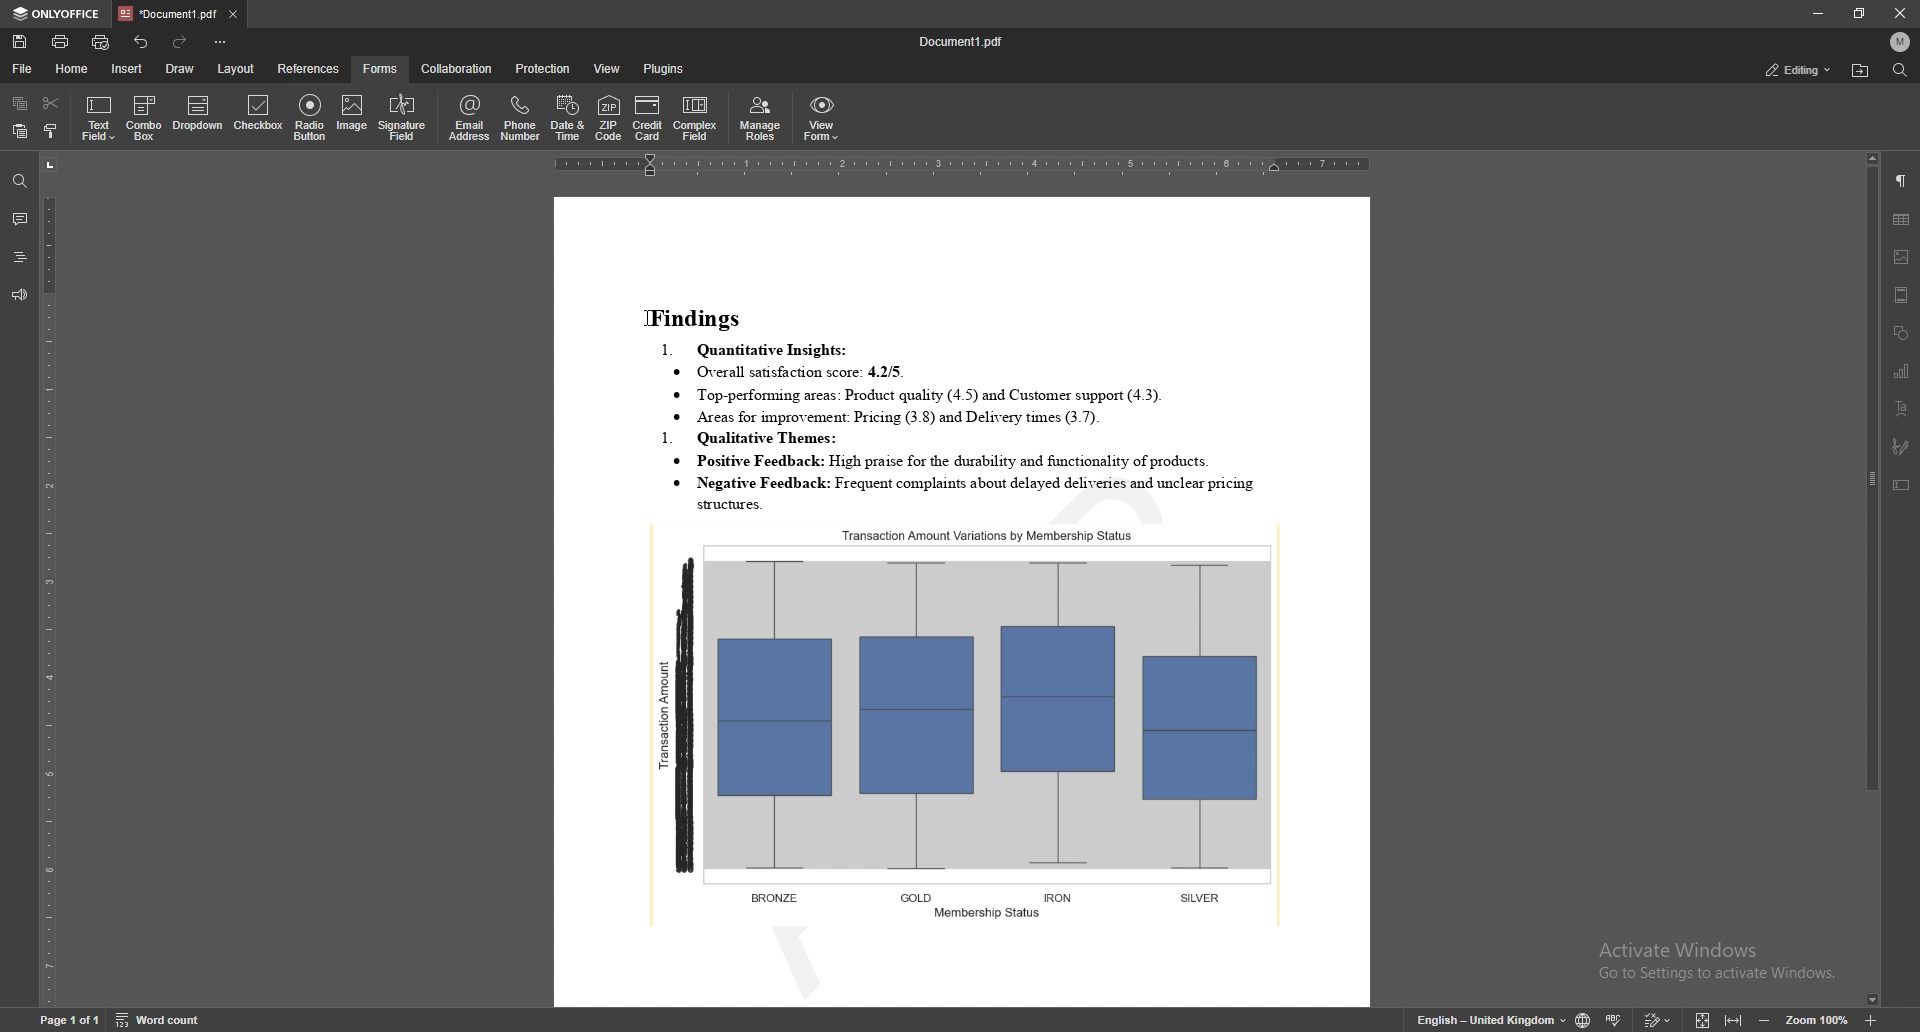  I want to click on signature field, so click(1900, 448).